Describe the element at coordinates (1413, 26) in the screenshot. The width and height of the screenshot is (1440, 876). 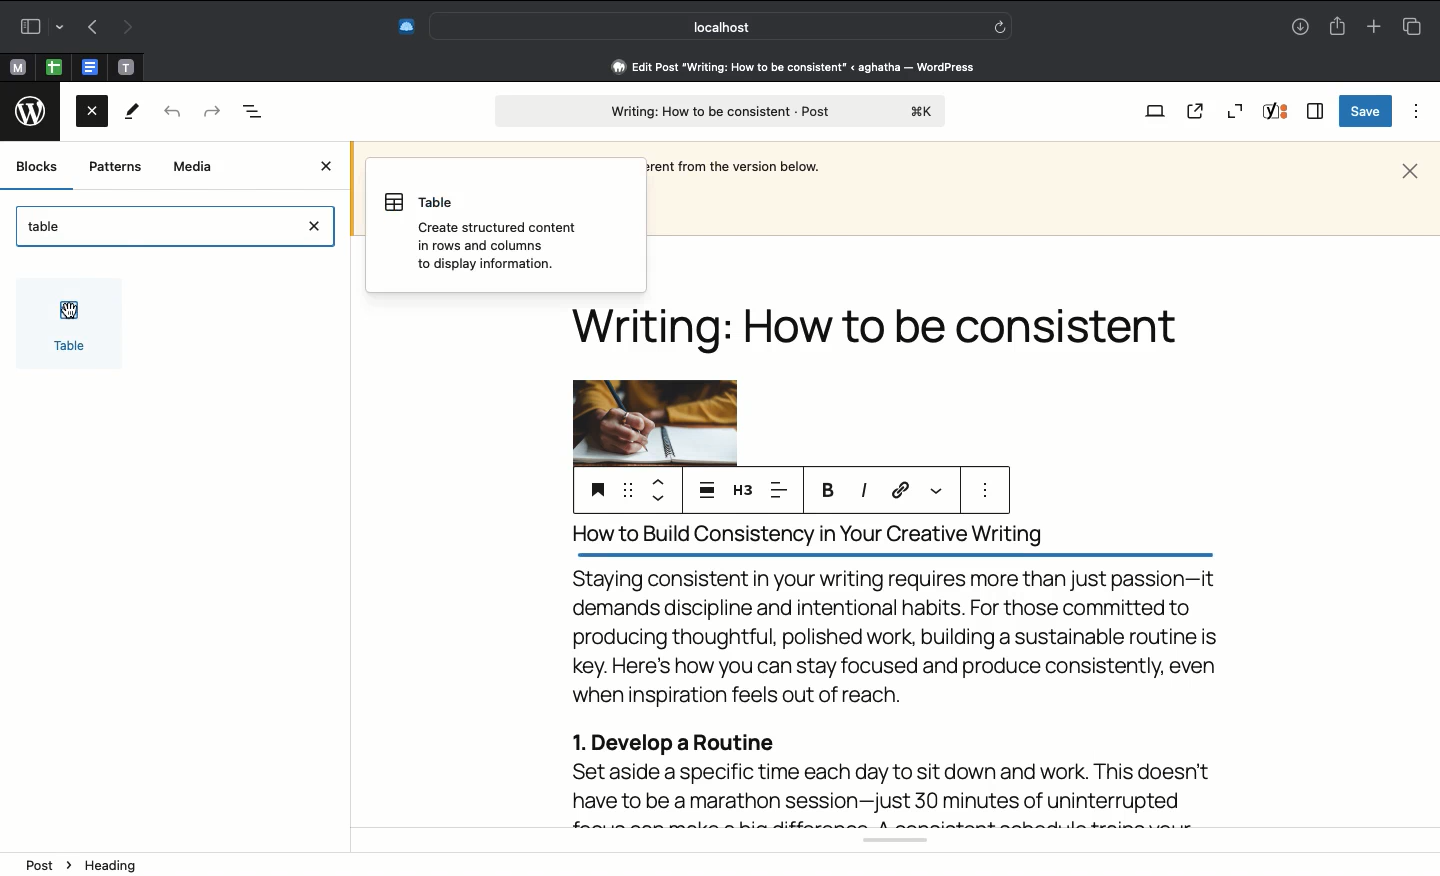
I see `Tabs` at that location.